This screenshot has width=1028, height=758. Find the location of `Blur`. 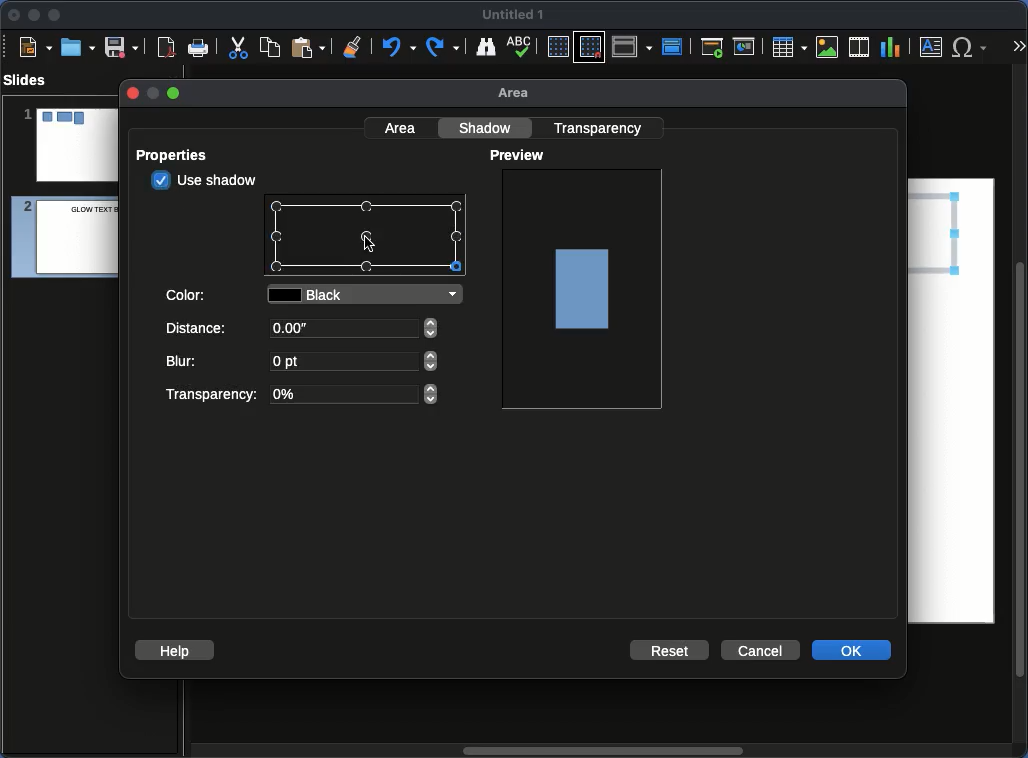

Blur is located at coordinates (303, 363).